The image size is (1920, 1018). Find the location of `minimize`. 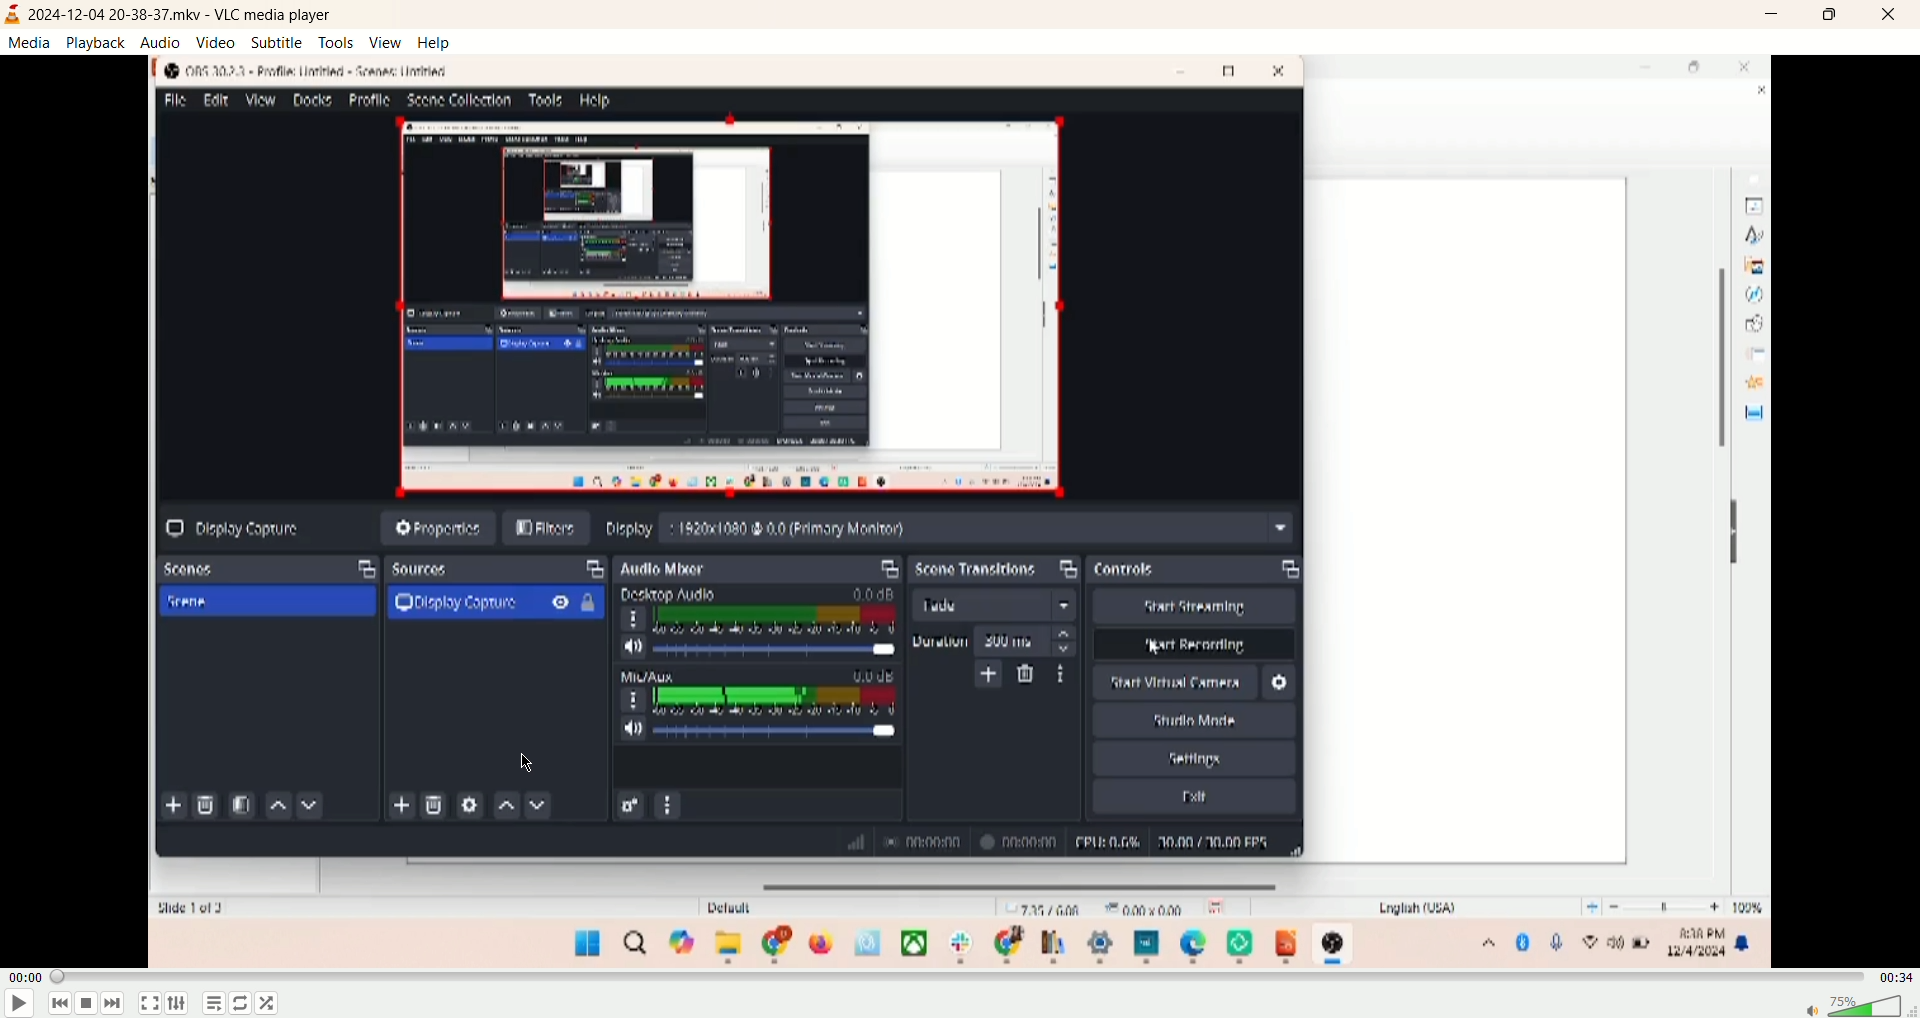

minimize is located at coordinates (1777, 15).